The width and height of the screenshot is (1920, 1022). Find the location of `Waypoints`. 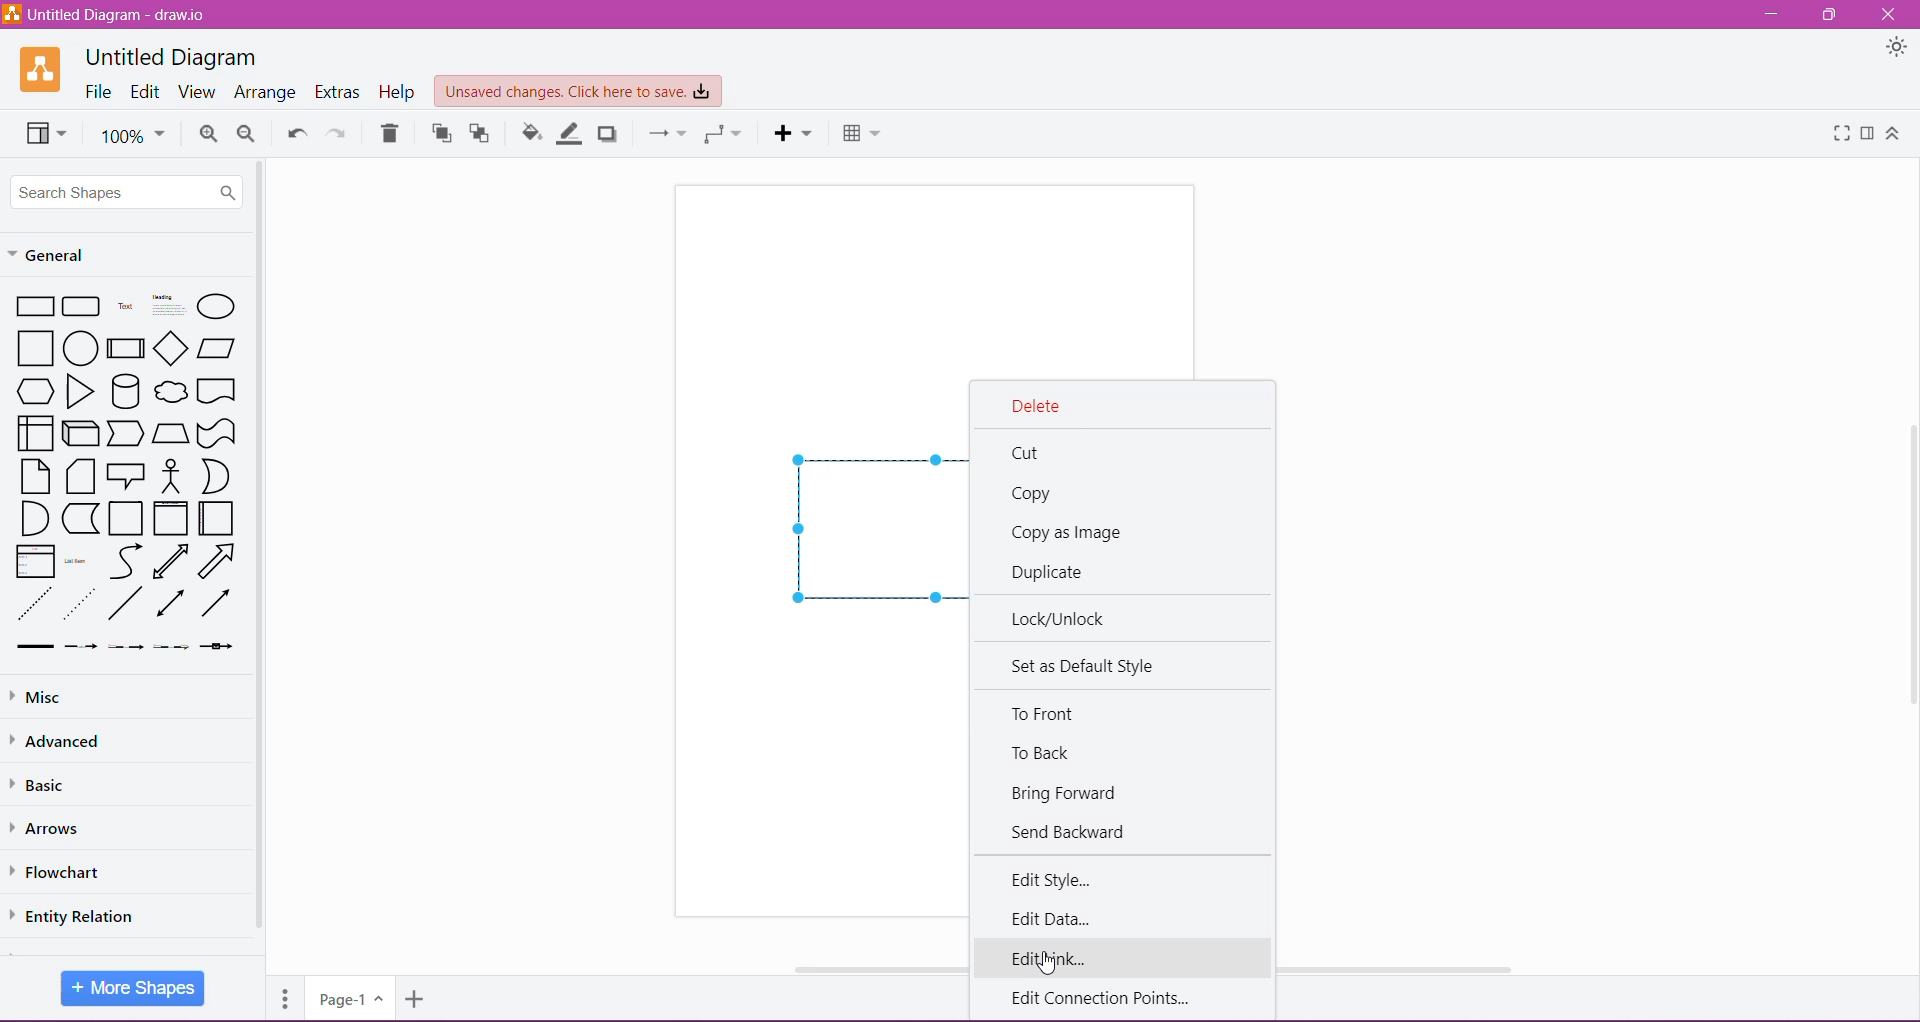

Waypoints is located at coordinates (723, 135).